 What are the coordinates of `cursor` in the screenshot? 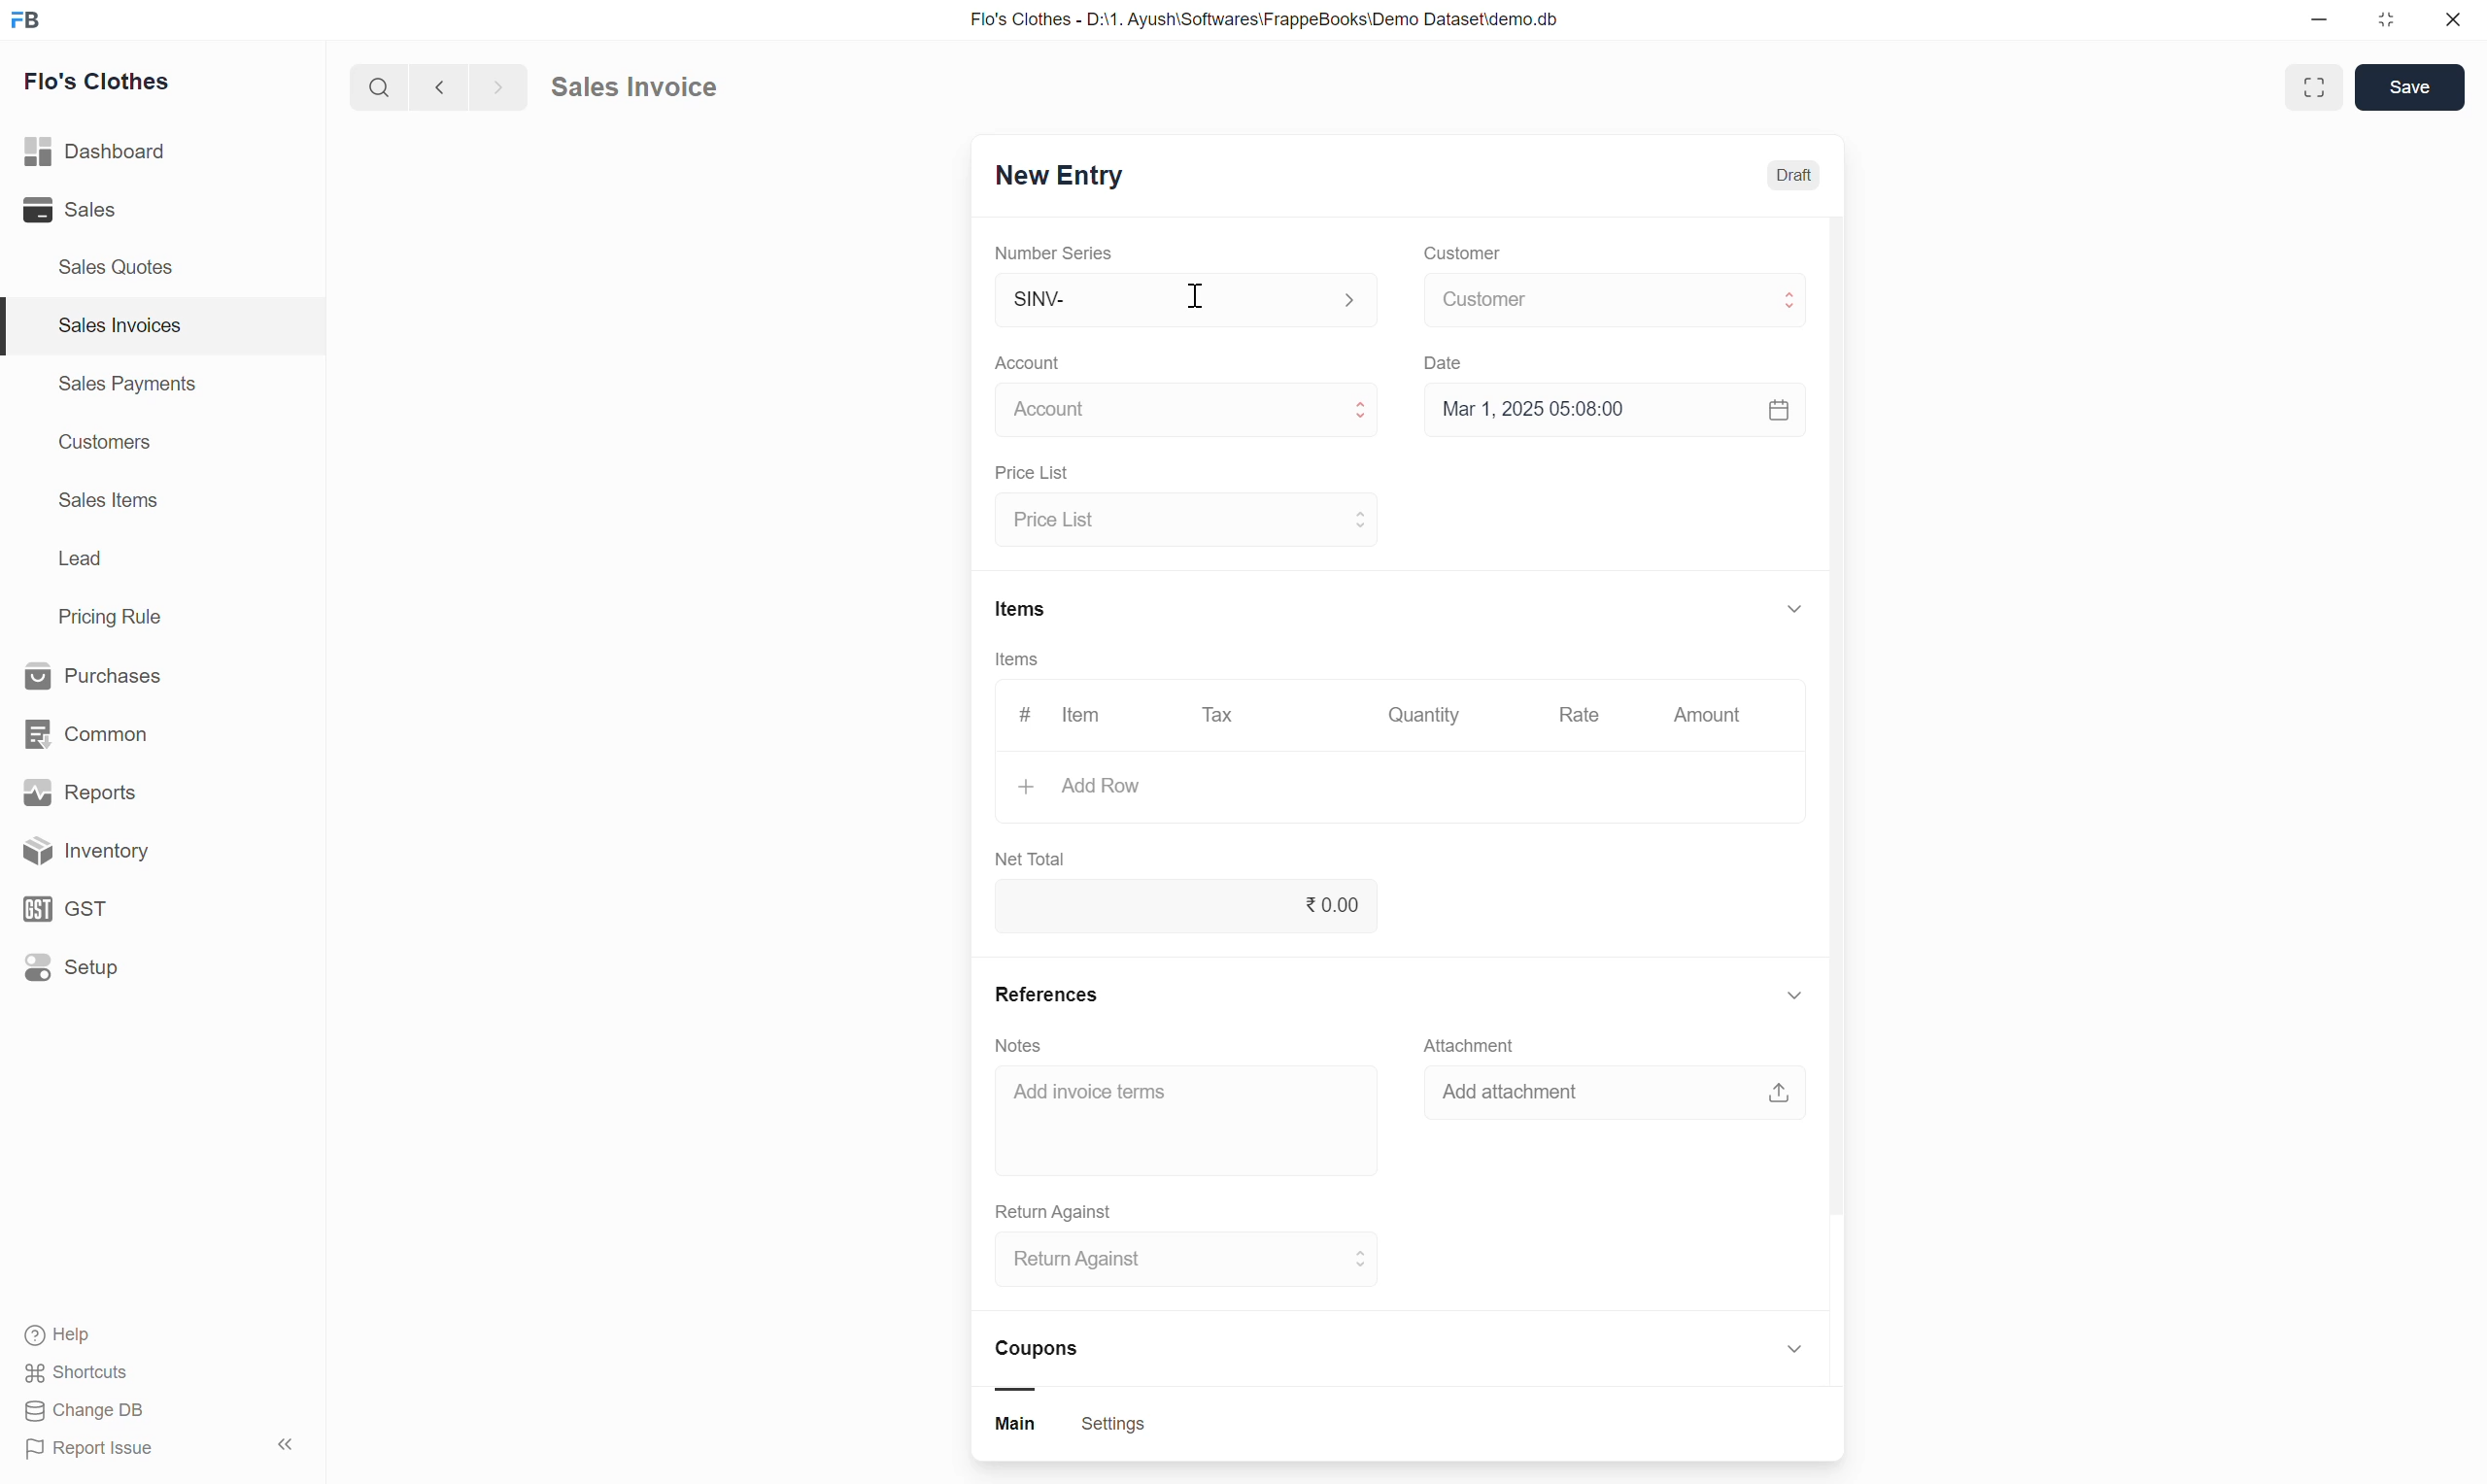 It's located at (1194, 301).